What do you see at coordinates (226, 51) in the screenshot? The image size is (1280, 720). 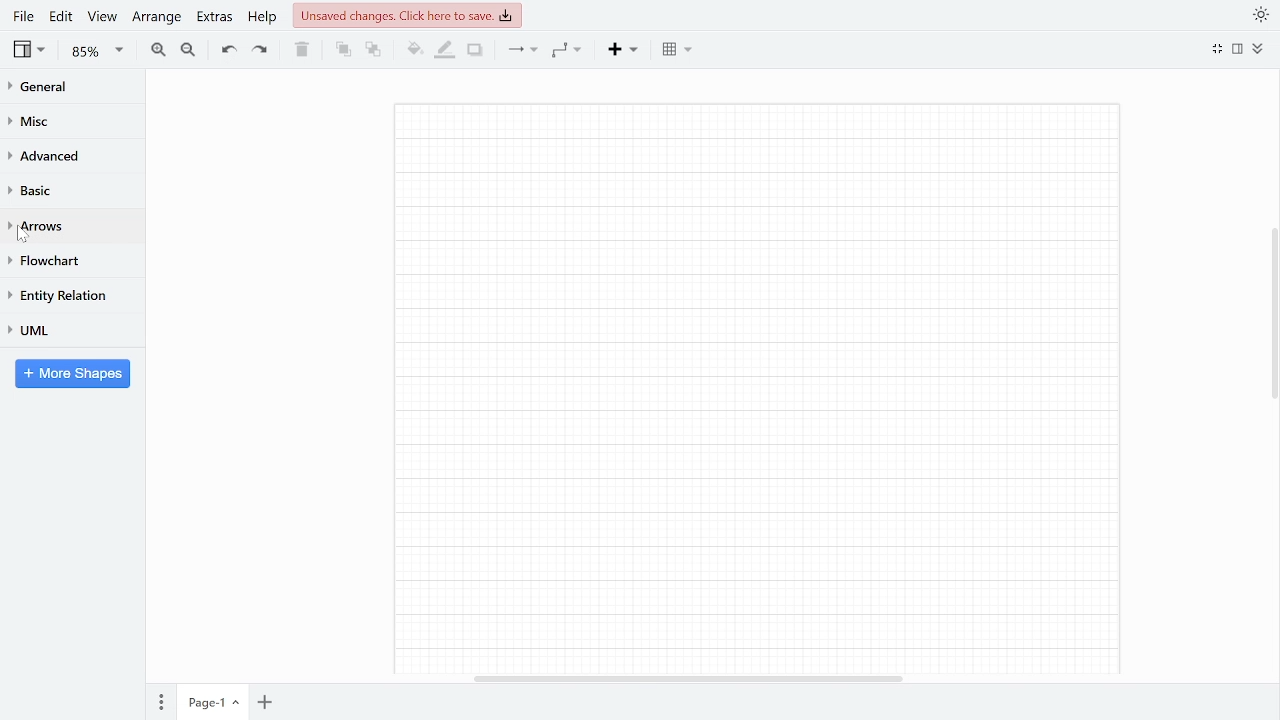 I see `Undo` at bounding box center [226, 51].